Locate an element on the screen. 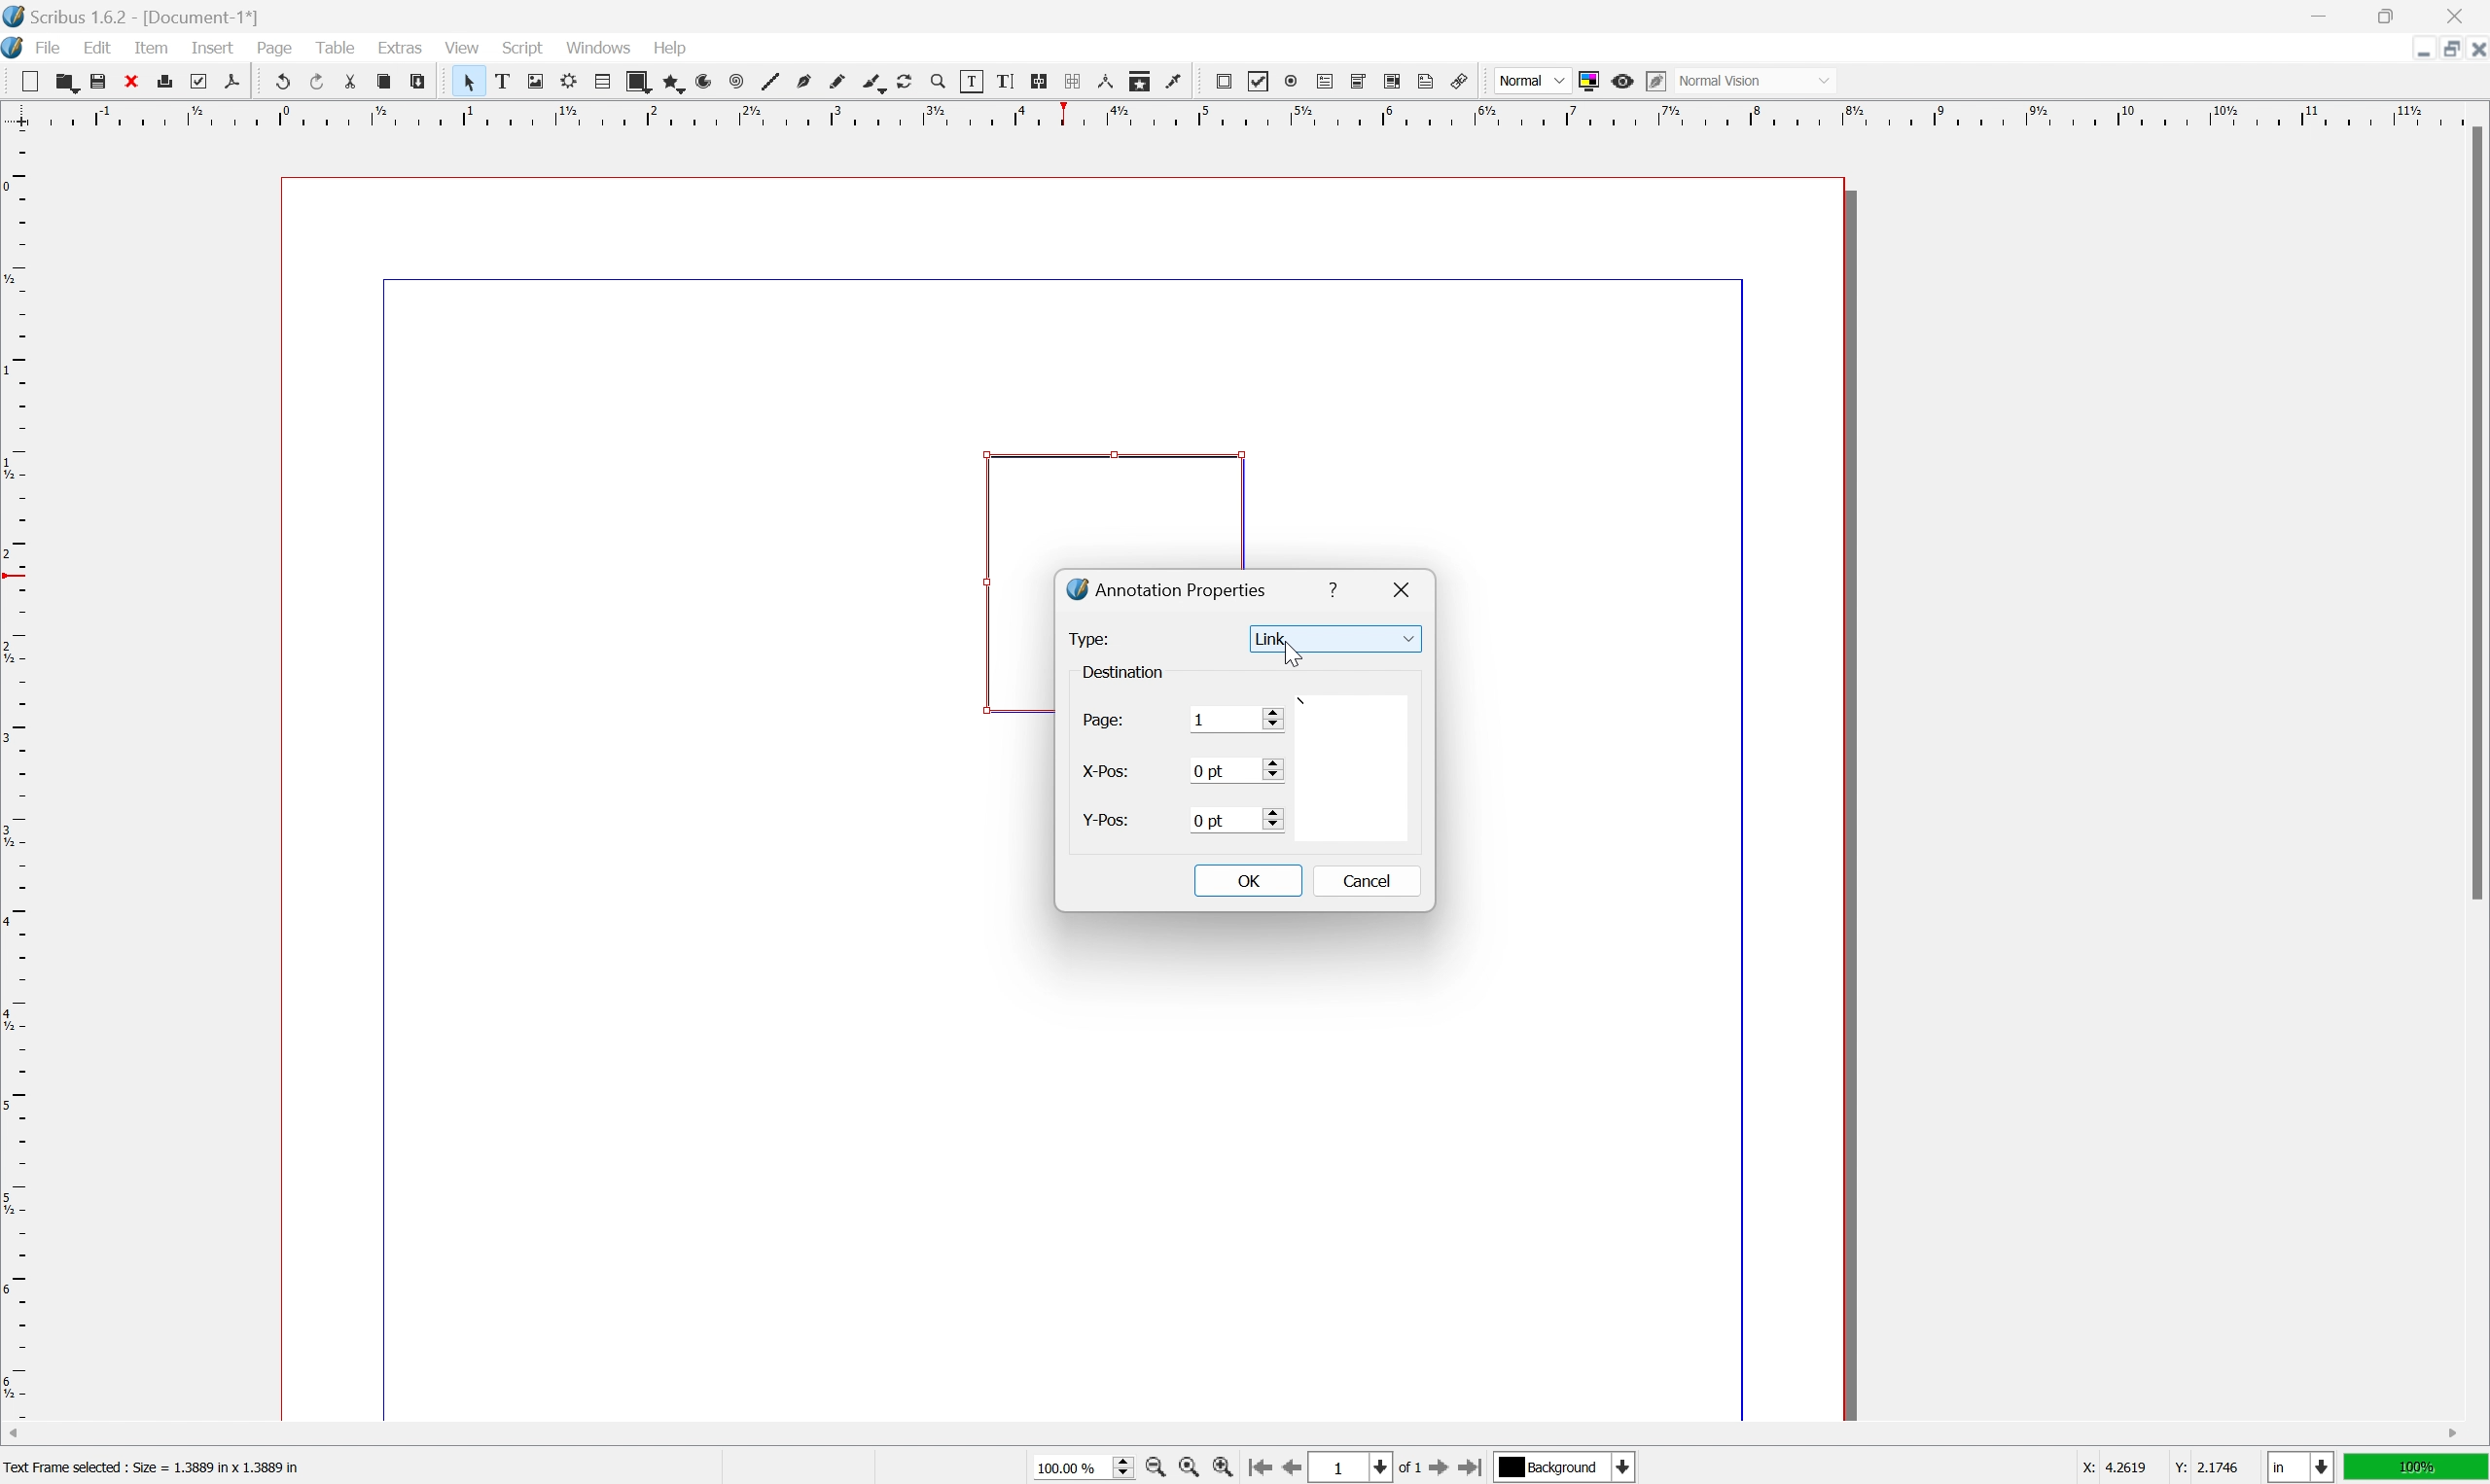 This screenshot has width=2490, height=1484. minimize is located at coordinates (2417, 51).